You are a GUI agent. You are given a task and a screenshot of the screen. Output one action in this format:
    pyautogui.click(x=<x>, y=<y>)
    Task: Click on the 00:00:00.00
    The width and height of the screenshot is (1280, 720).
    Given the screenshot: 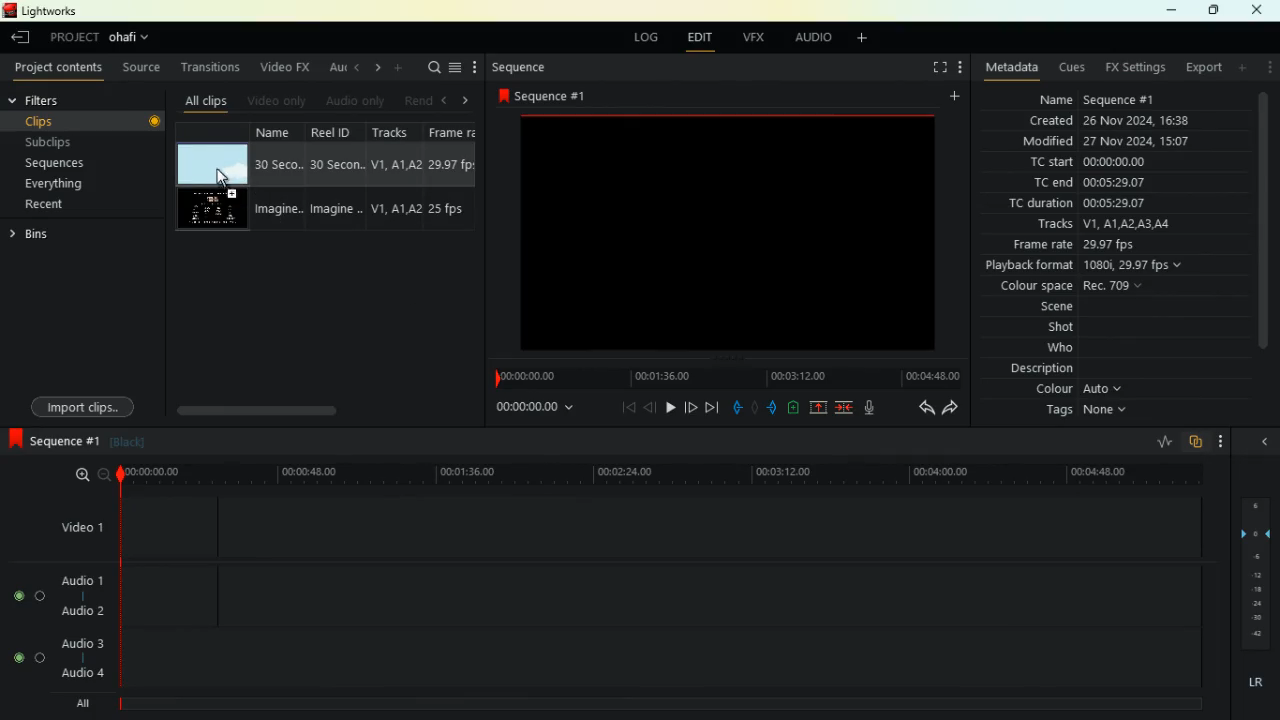 What is the action you would take?
    pyautogui.click(x=1114, y=161)
    